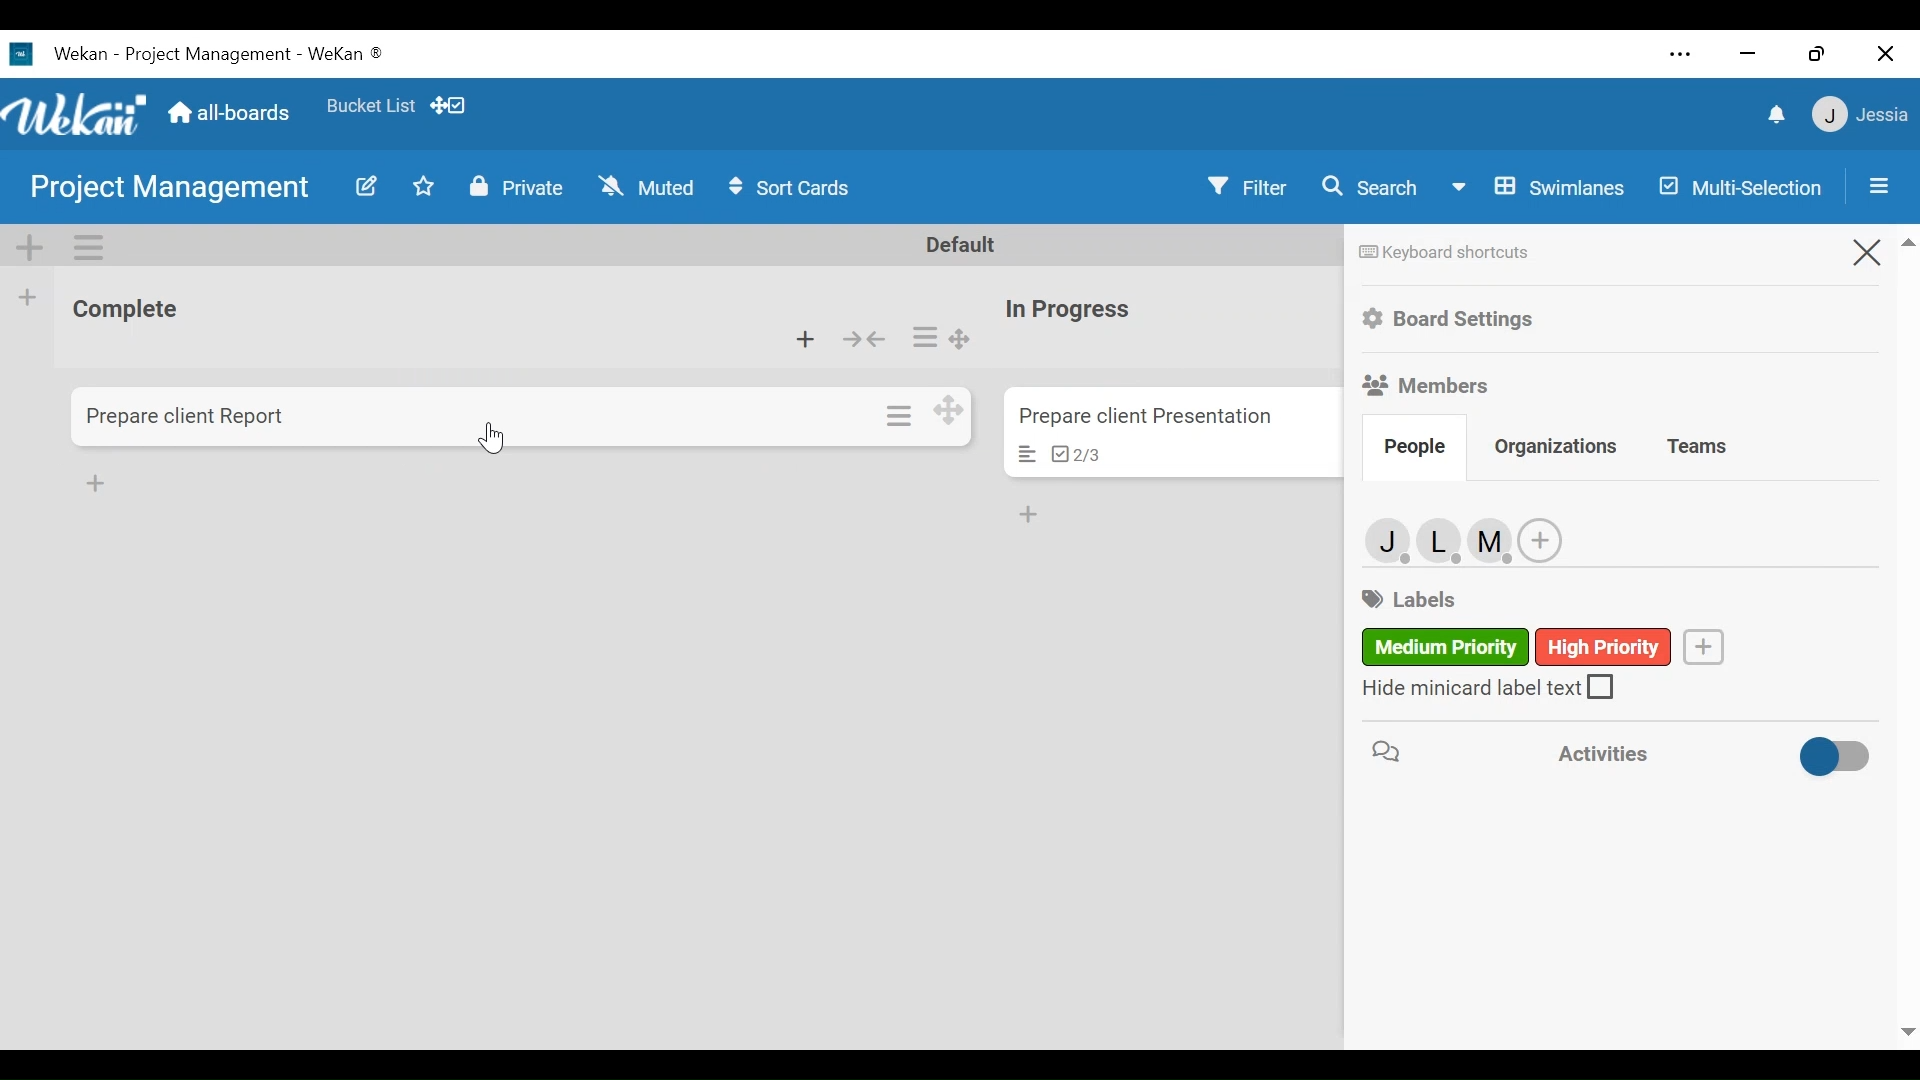  I want to click on Add Card at the bottom of the list, so click(95, 481).